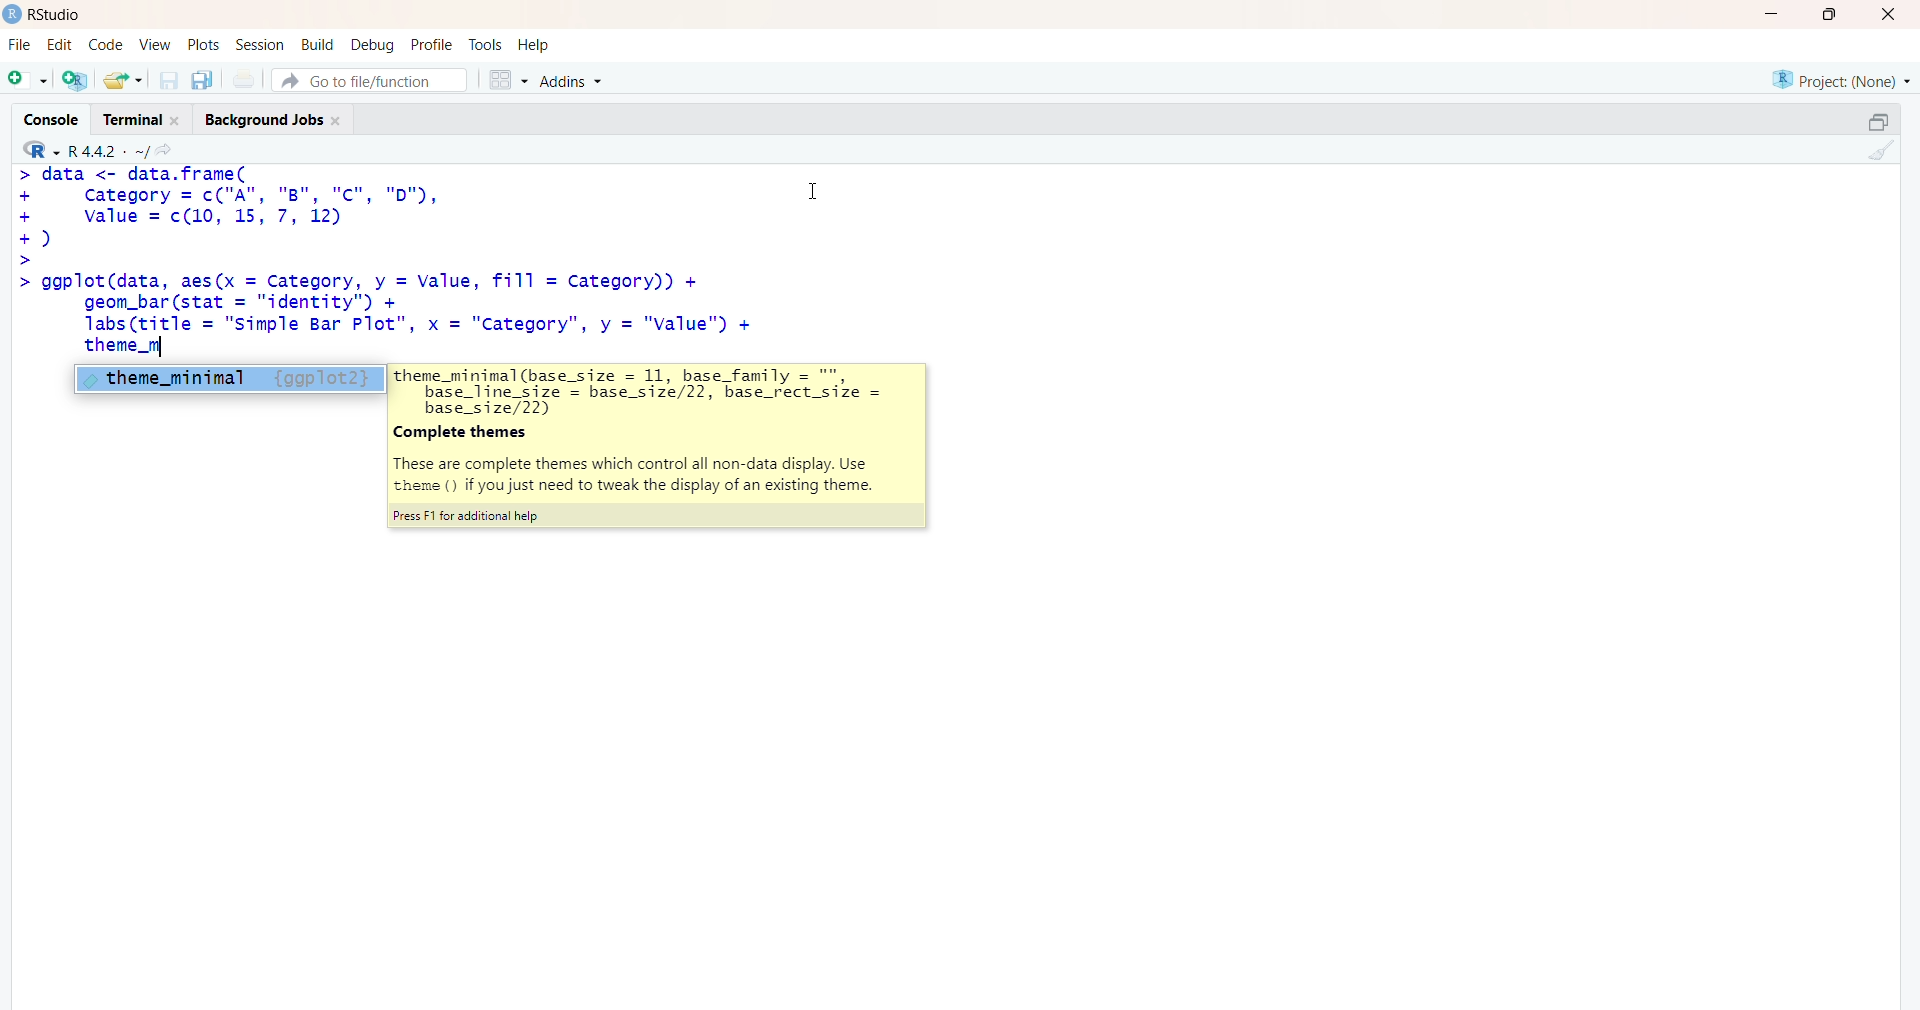 The width and height of the screenshot is (1920, 1010). What do you see at coordinates (1836, 14) in the screenshot?
I see `maximize` at bounding box center [1836, 14].